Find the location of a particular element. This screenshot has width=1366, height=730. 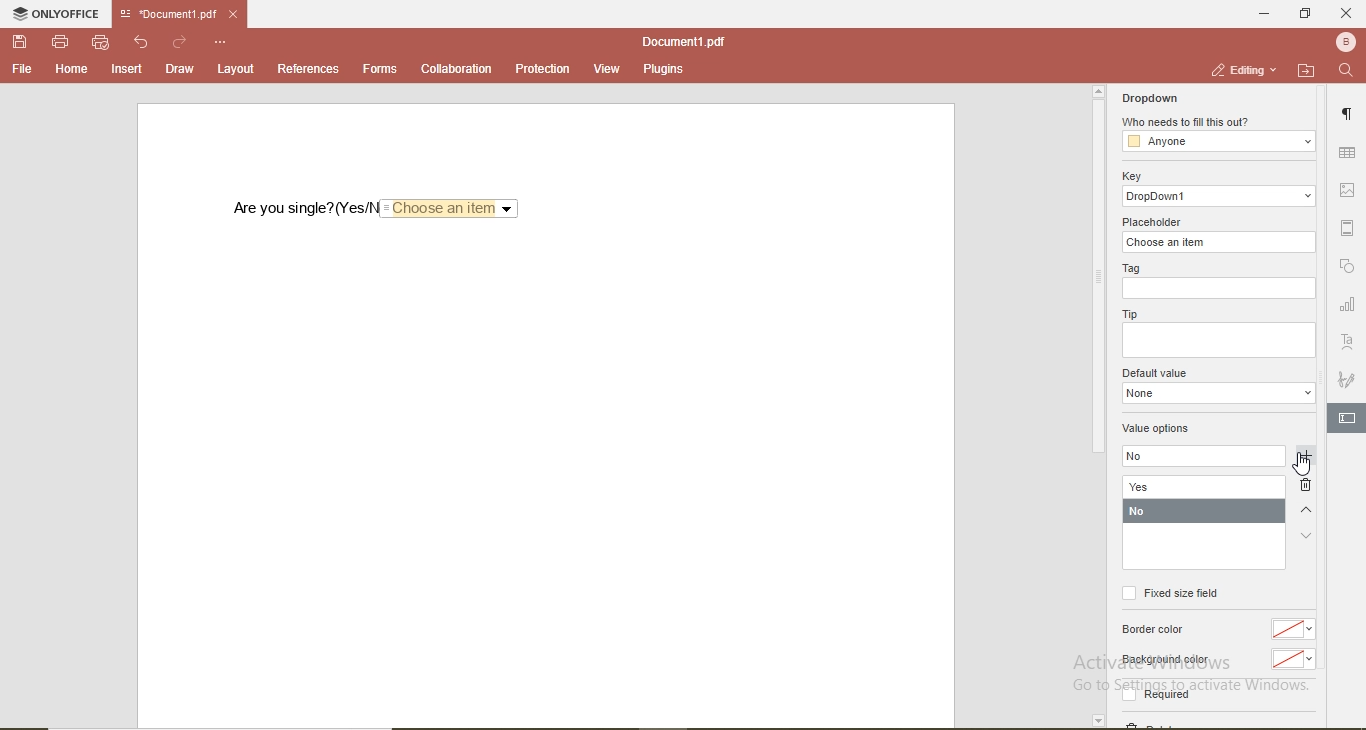

paragraph is located at coordinates (1350, 109).